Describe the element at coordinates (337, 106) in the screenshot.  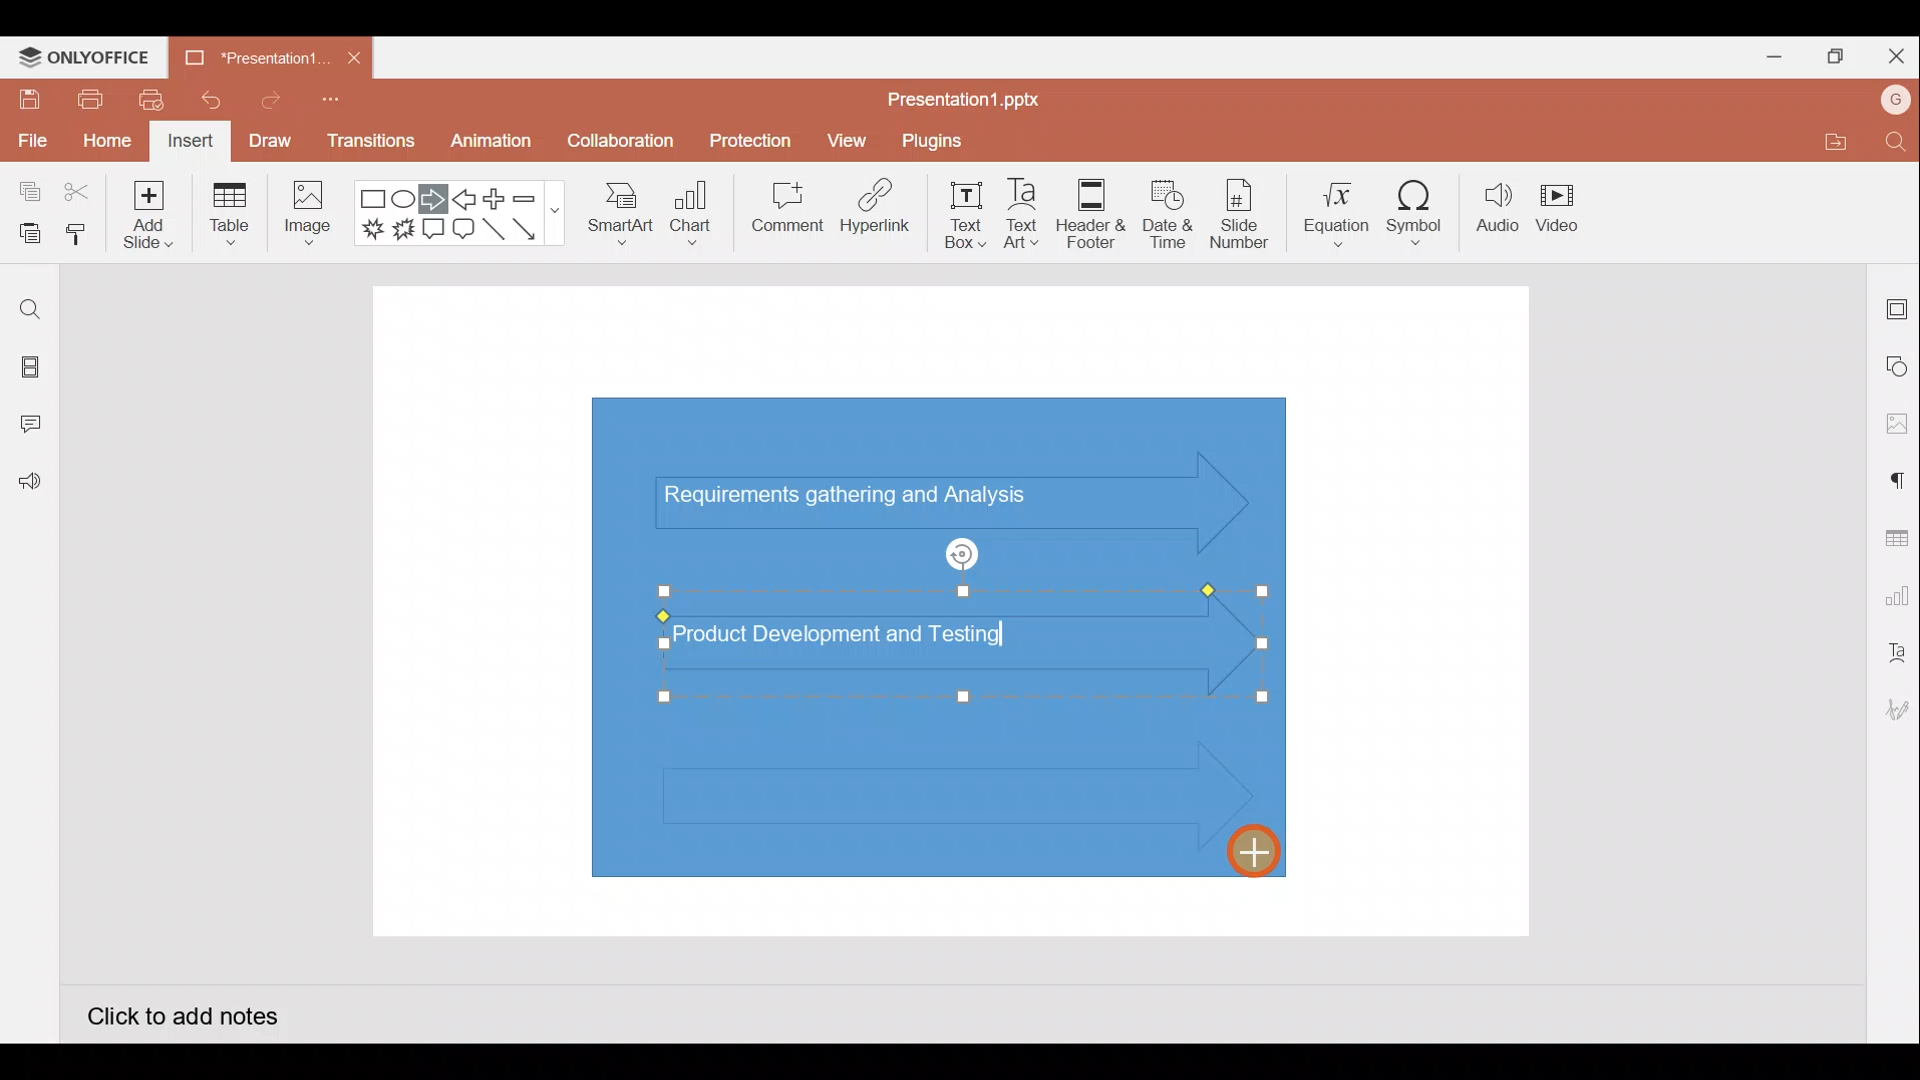
I see `Customize quick access toolbar` at that location.